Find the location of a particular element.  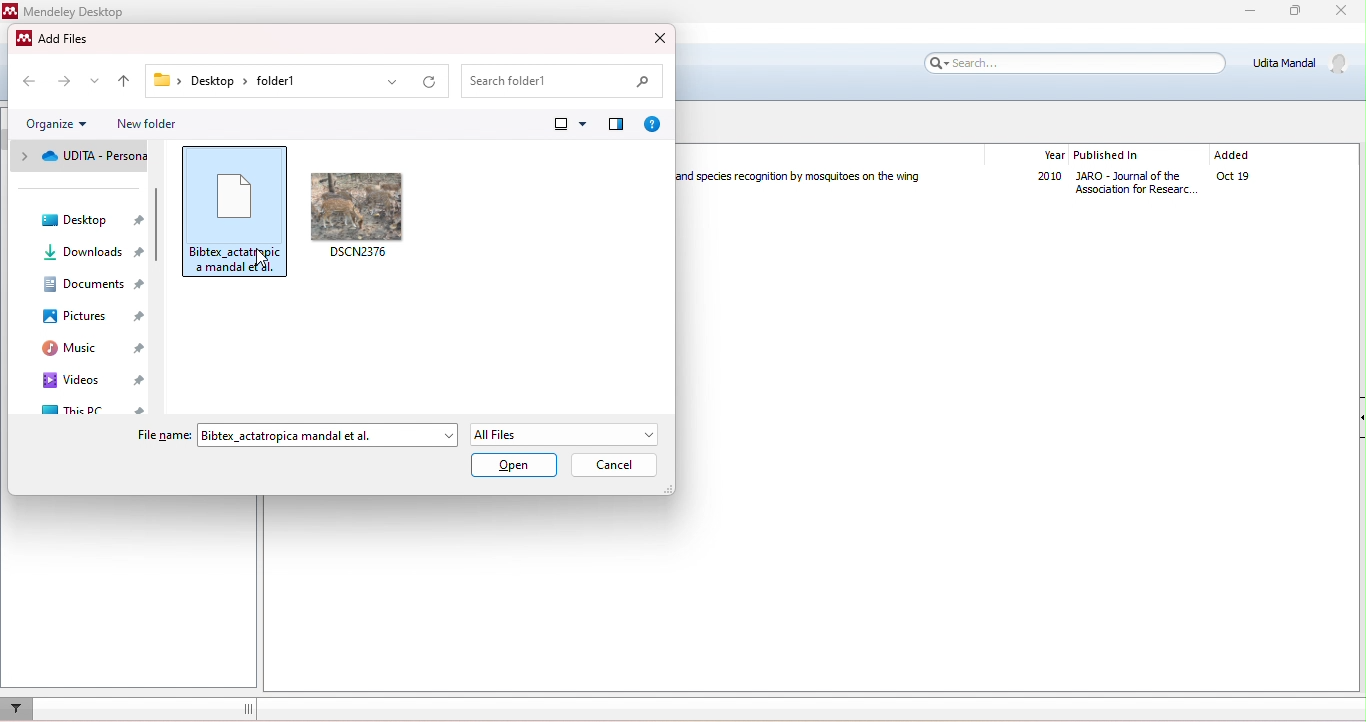

organize is located at coordinates (58, 123).